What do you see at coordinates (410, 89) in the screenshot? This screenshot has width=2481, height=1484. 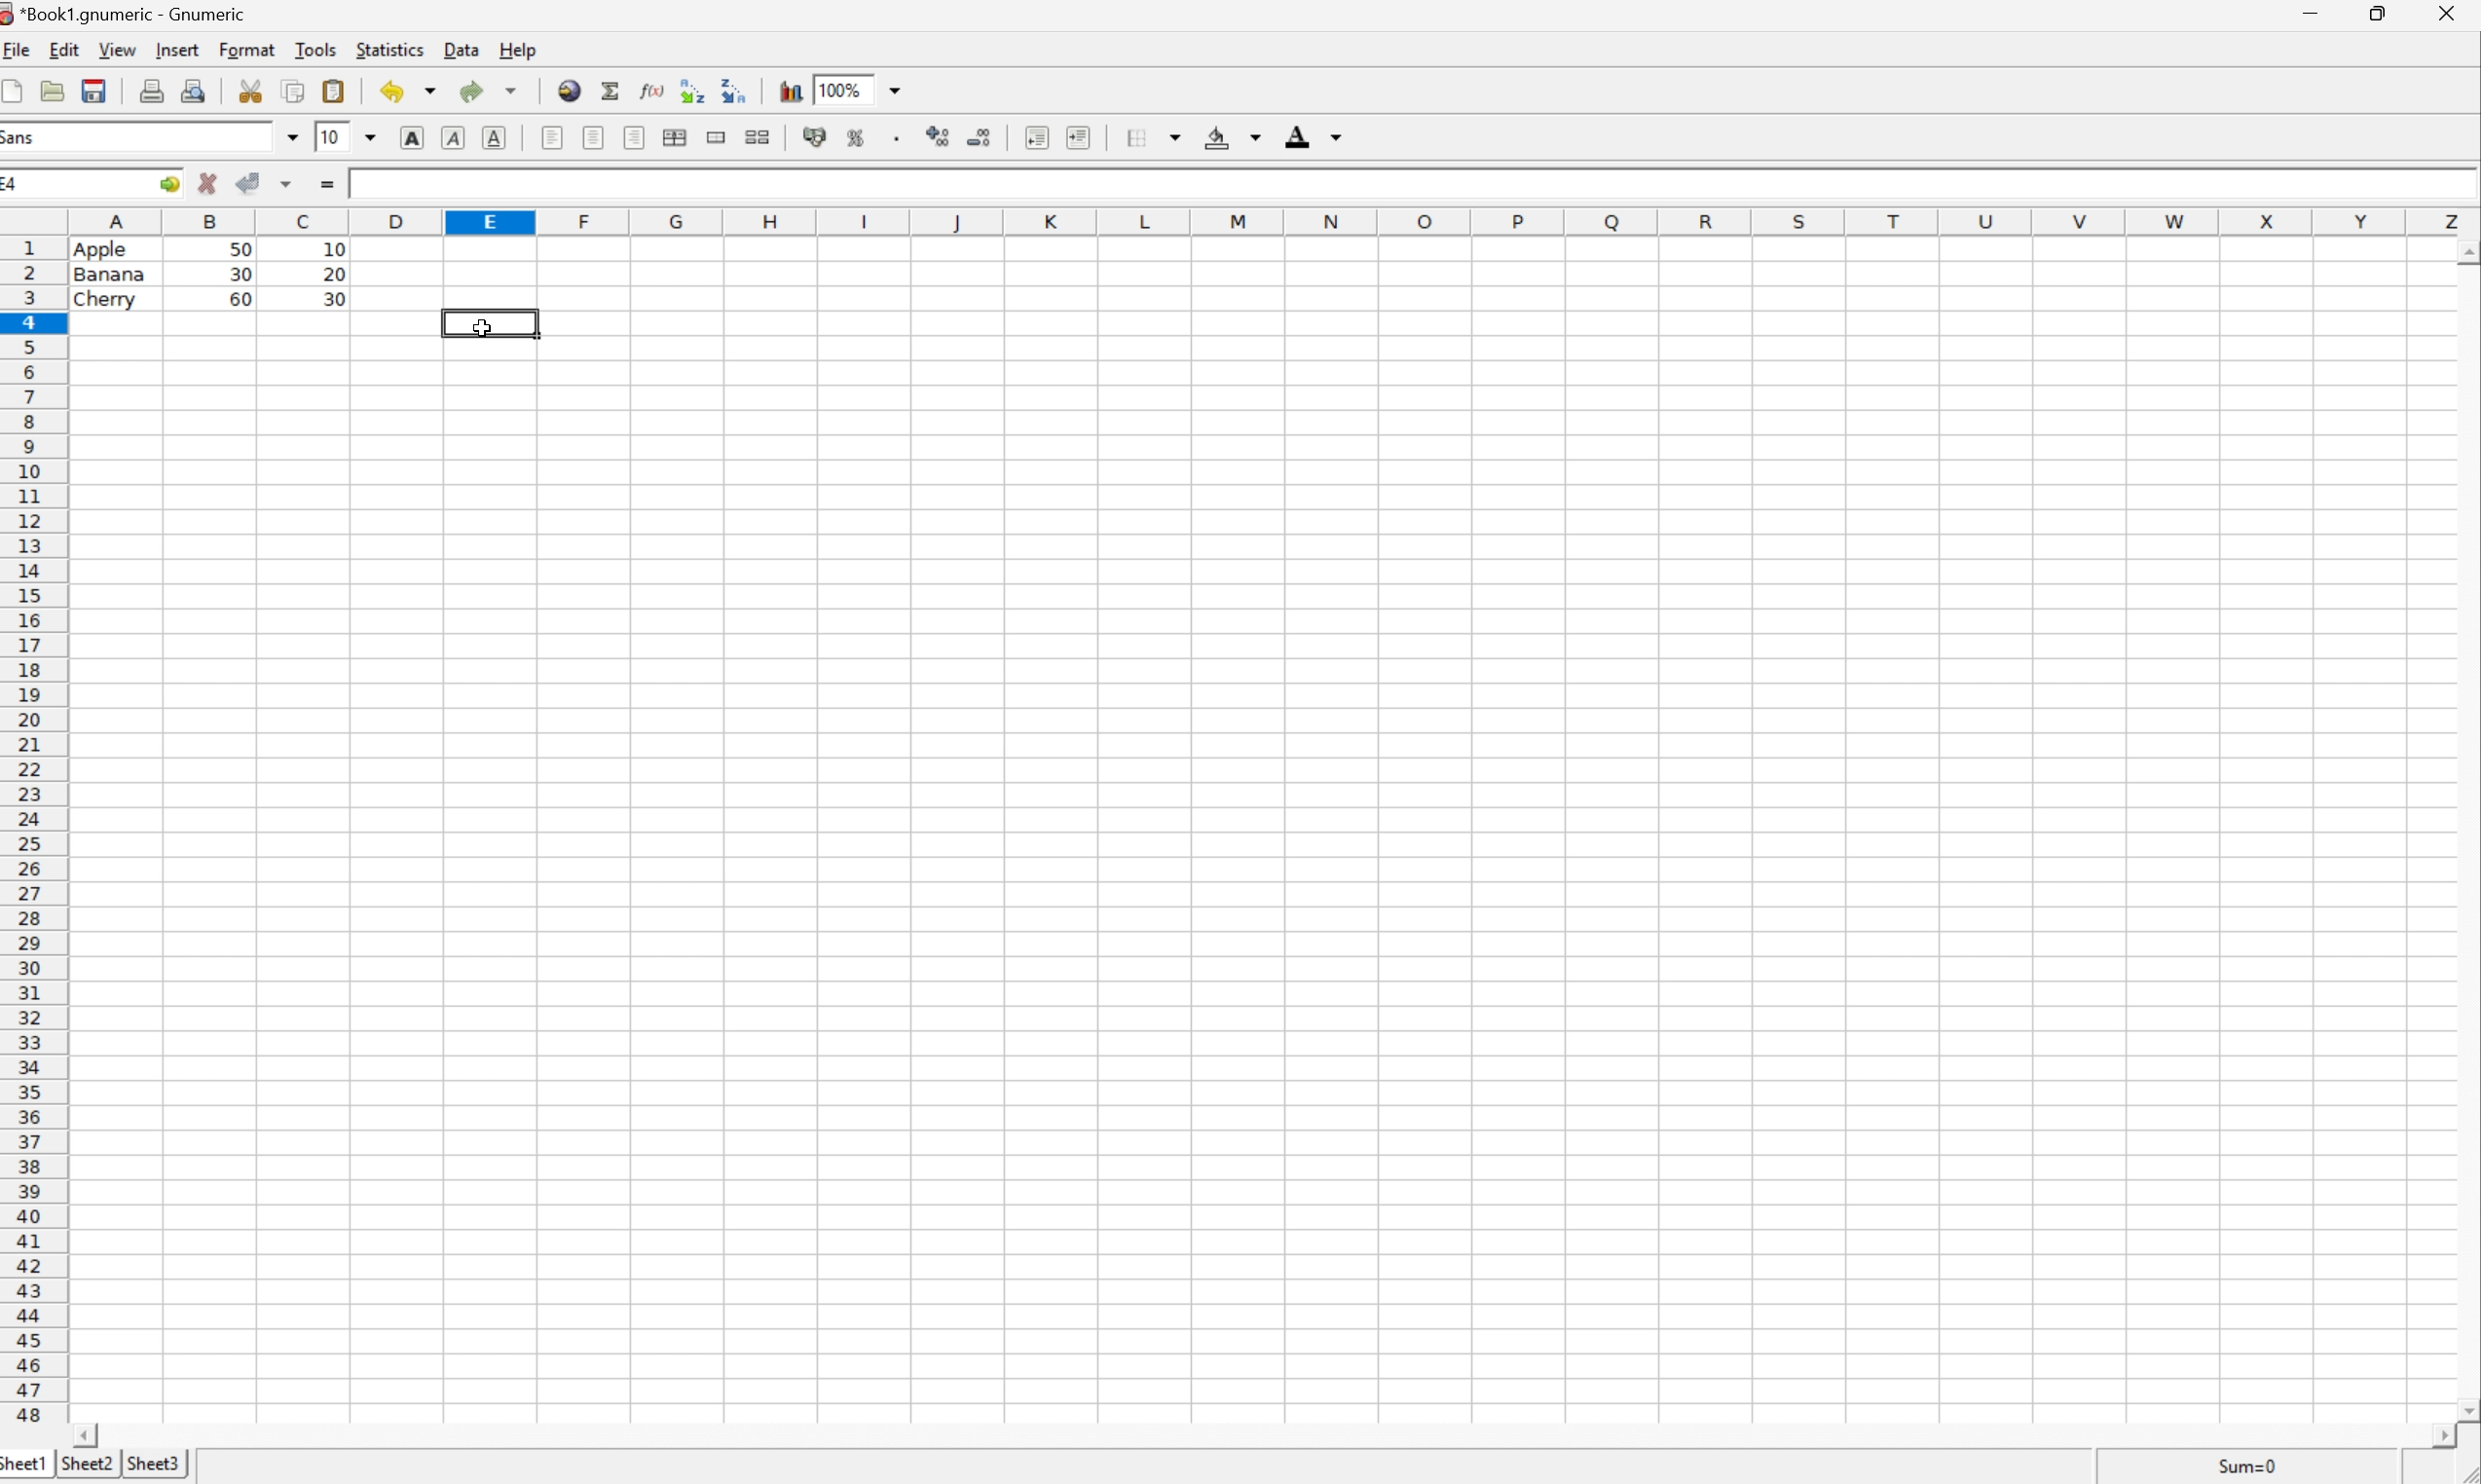 I see `undo` at bounding box center [410, 89].